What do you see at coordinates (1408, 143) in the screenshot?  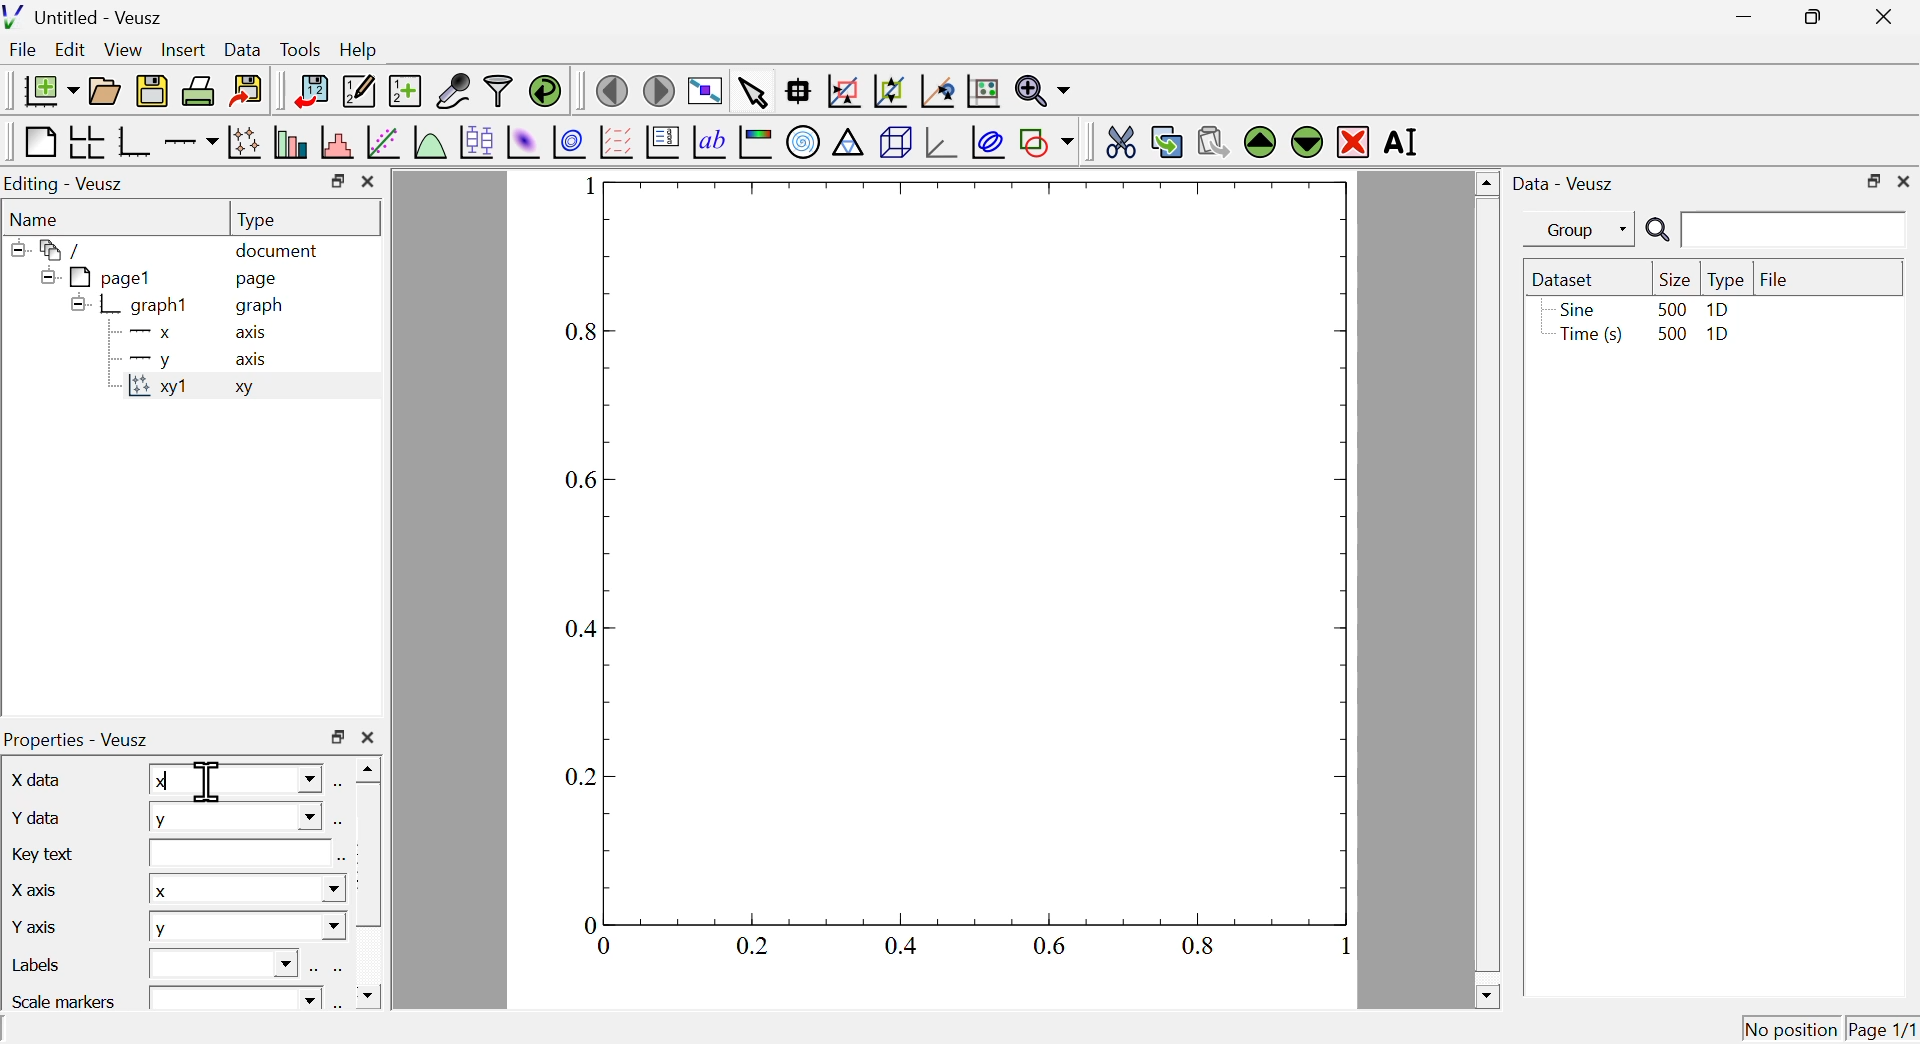 I see `rename the selected widget` at bounding box center [1408, 143].